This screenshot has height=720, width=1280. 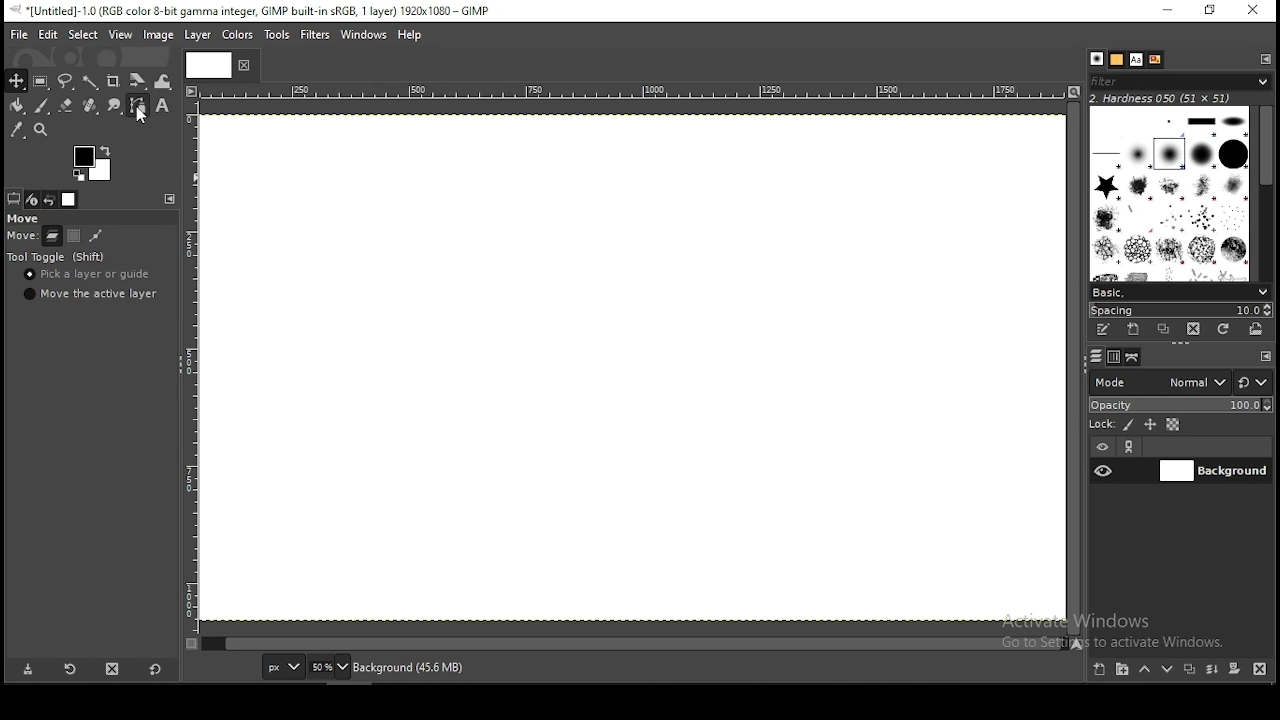 What do you see at coordinates (1214, 670) in the screenshot?
I see `merge layer` at bounding box center [1214, 670].